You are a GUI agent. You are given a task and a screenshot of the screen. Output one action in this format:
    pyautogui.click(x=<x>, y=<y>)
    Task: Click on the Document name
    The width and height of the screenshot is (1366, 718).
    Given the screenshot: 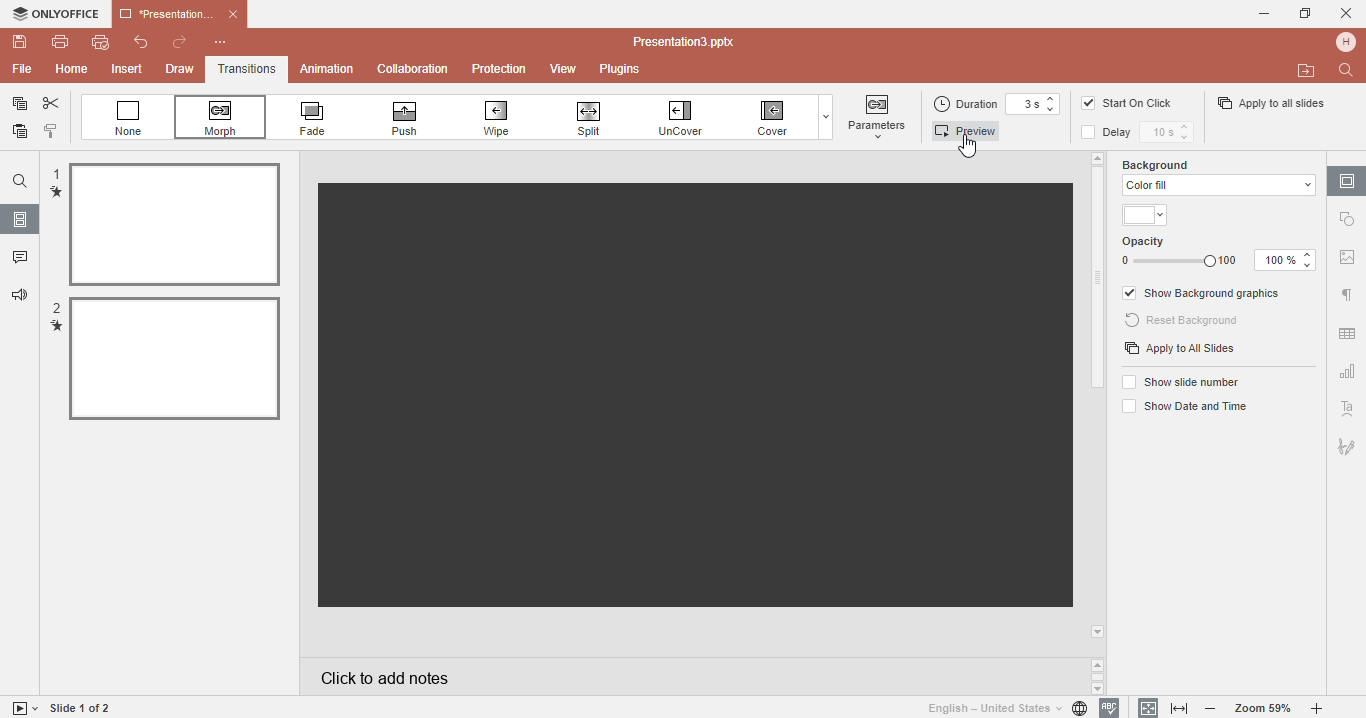 What is the action you would take?
    pyautogui.click(x=178, y=12)
    